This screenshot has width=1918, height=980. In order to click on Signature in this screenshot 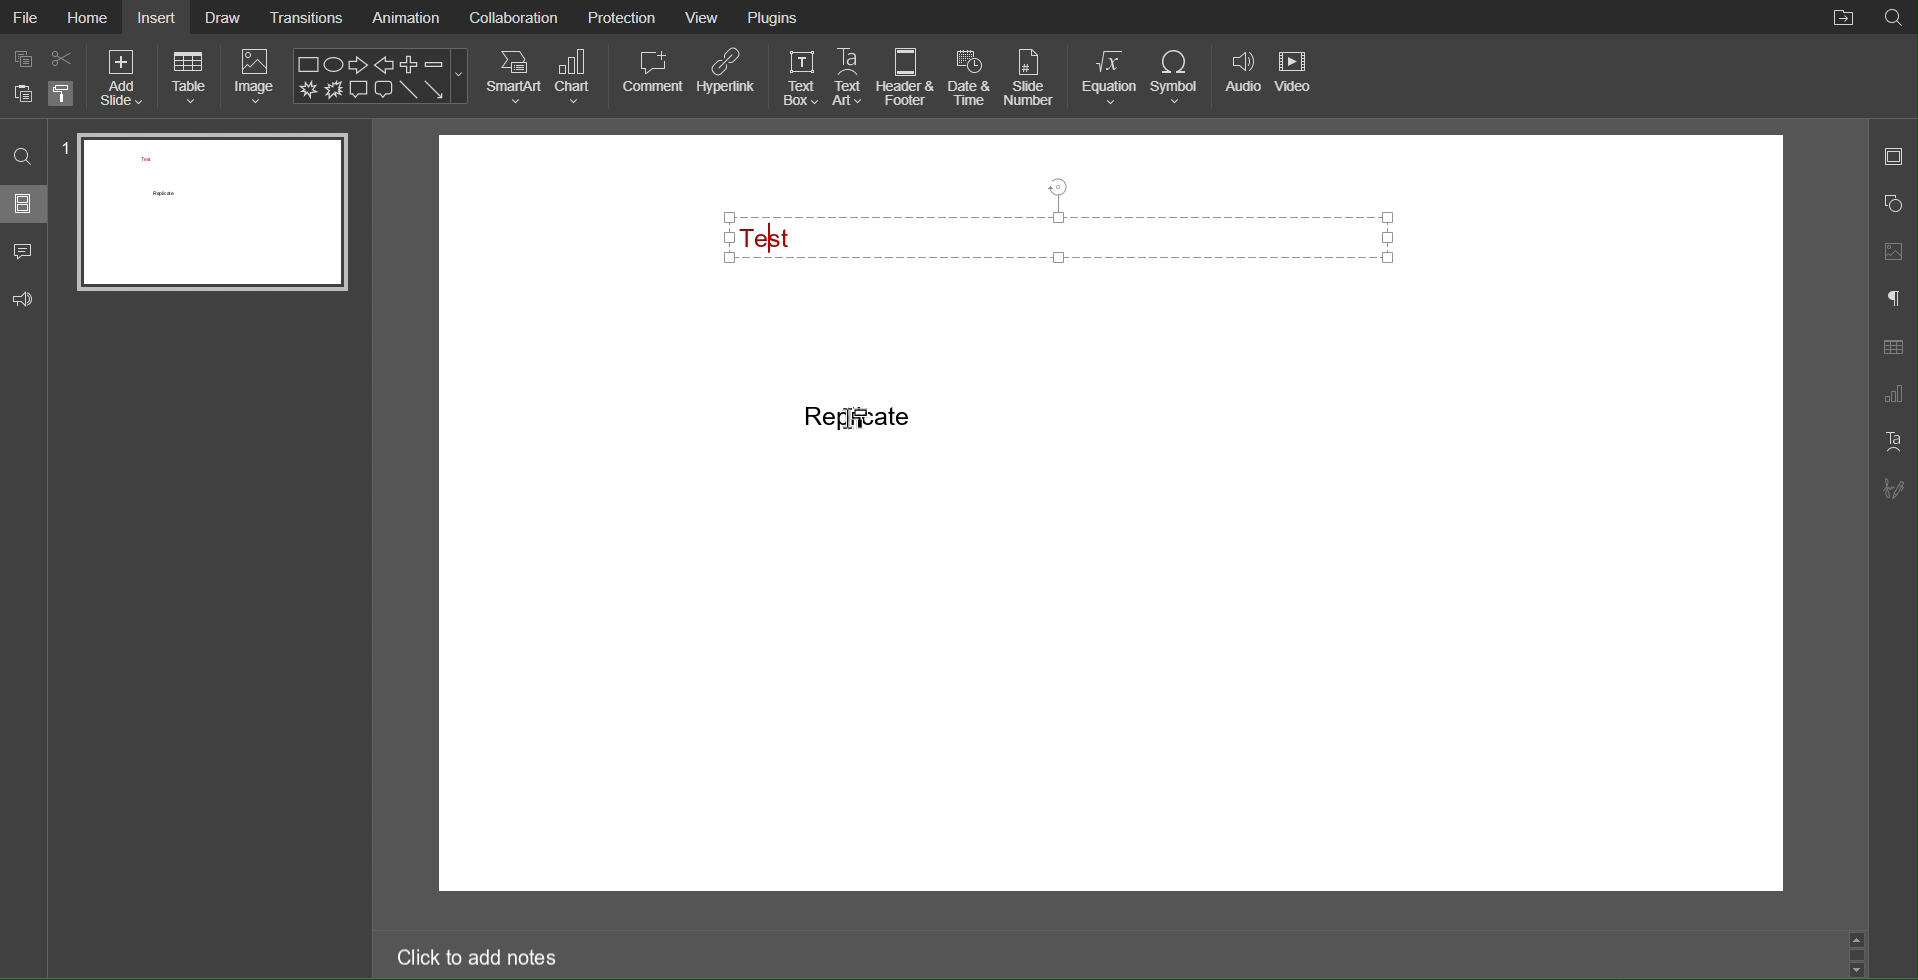, I will do `click(1893, 488)`.